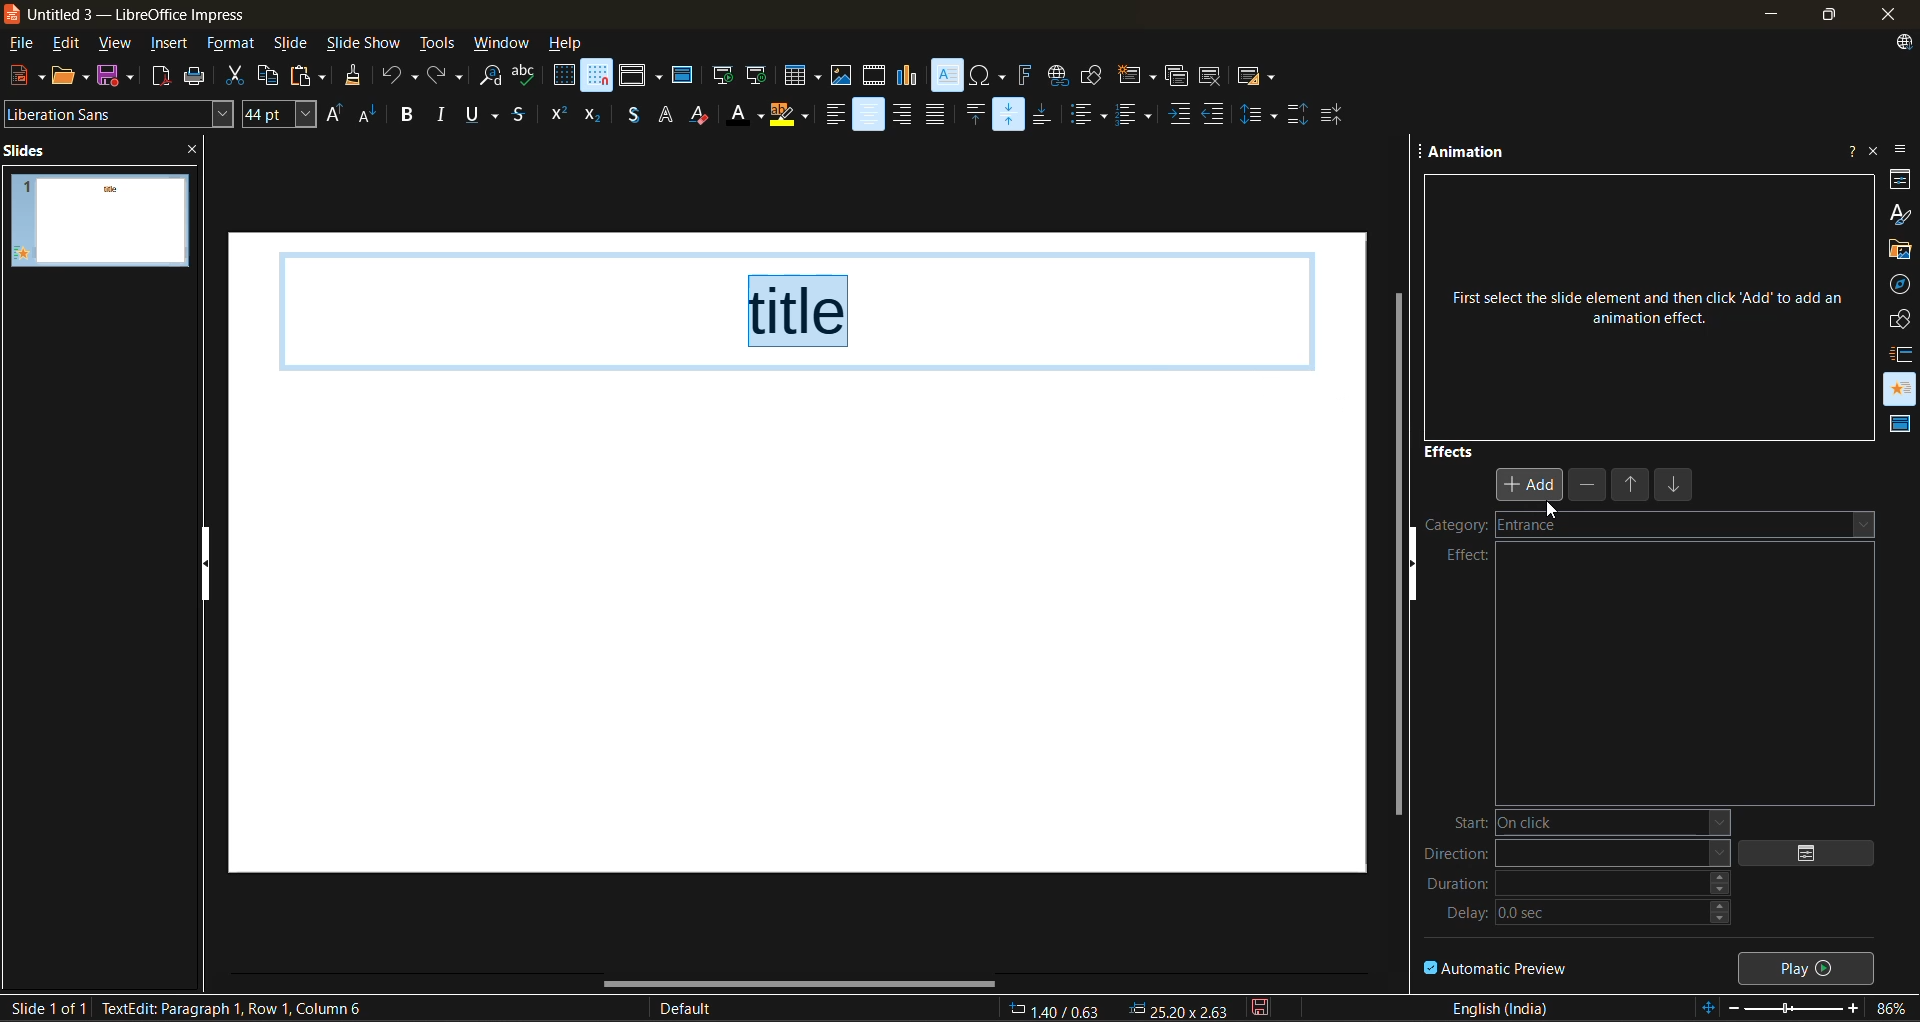 The width and height of the screenshot is (1920, 1022). What do you see at coordinates (1907, 45) in the screenshot?
I see `update` at bounding box center [1907, 45].